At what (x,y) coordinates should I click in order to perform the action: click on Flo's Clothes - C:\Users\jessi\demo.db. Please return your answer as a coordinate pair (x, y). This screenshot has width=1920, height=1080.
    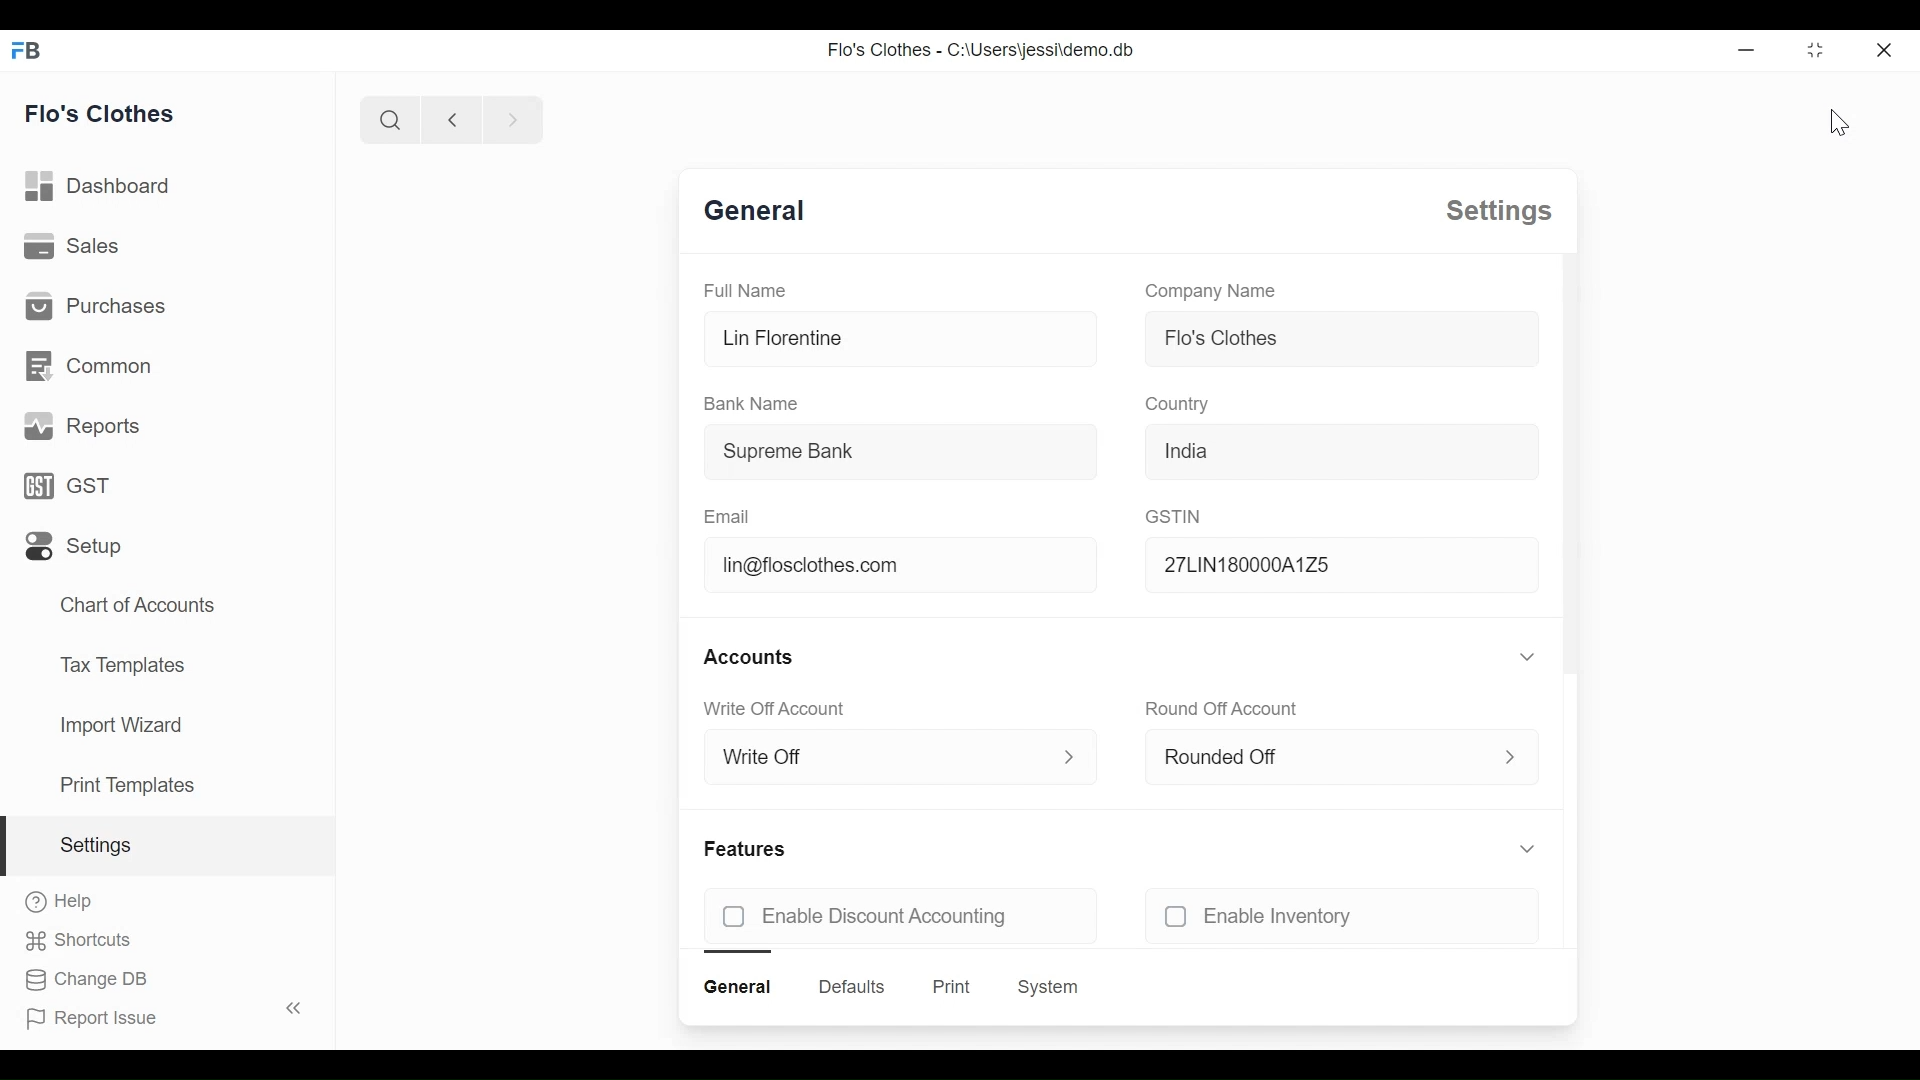
    Looking at the image, I should click on (982, 49).